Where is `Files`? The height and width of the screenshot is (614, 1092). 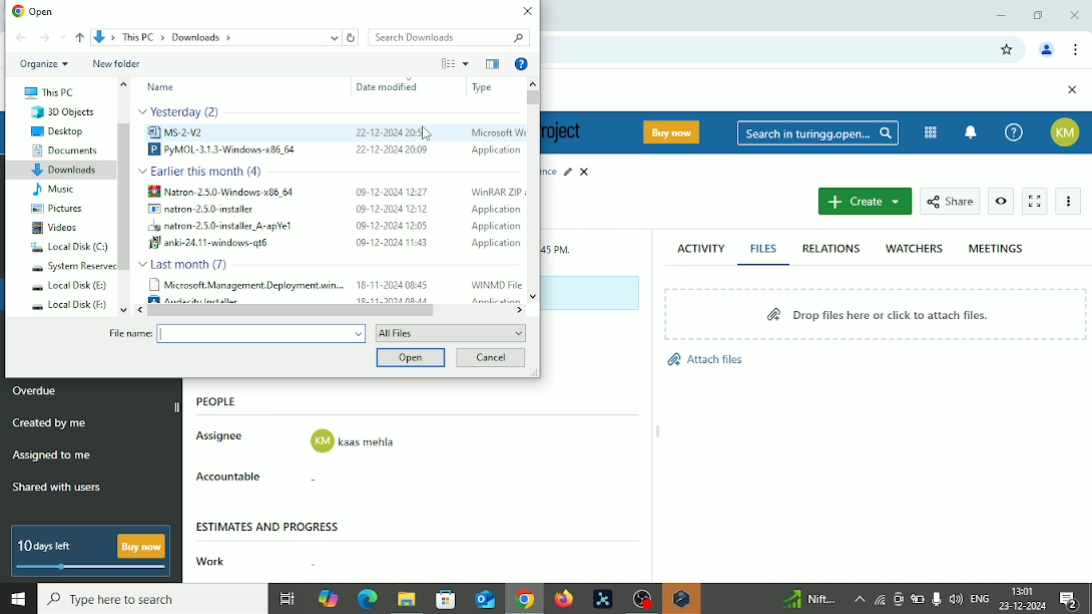 Files is located at coordinates (766, 248).